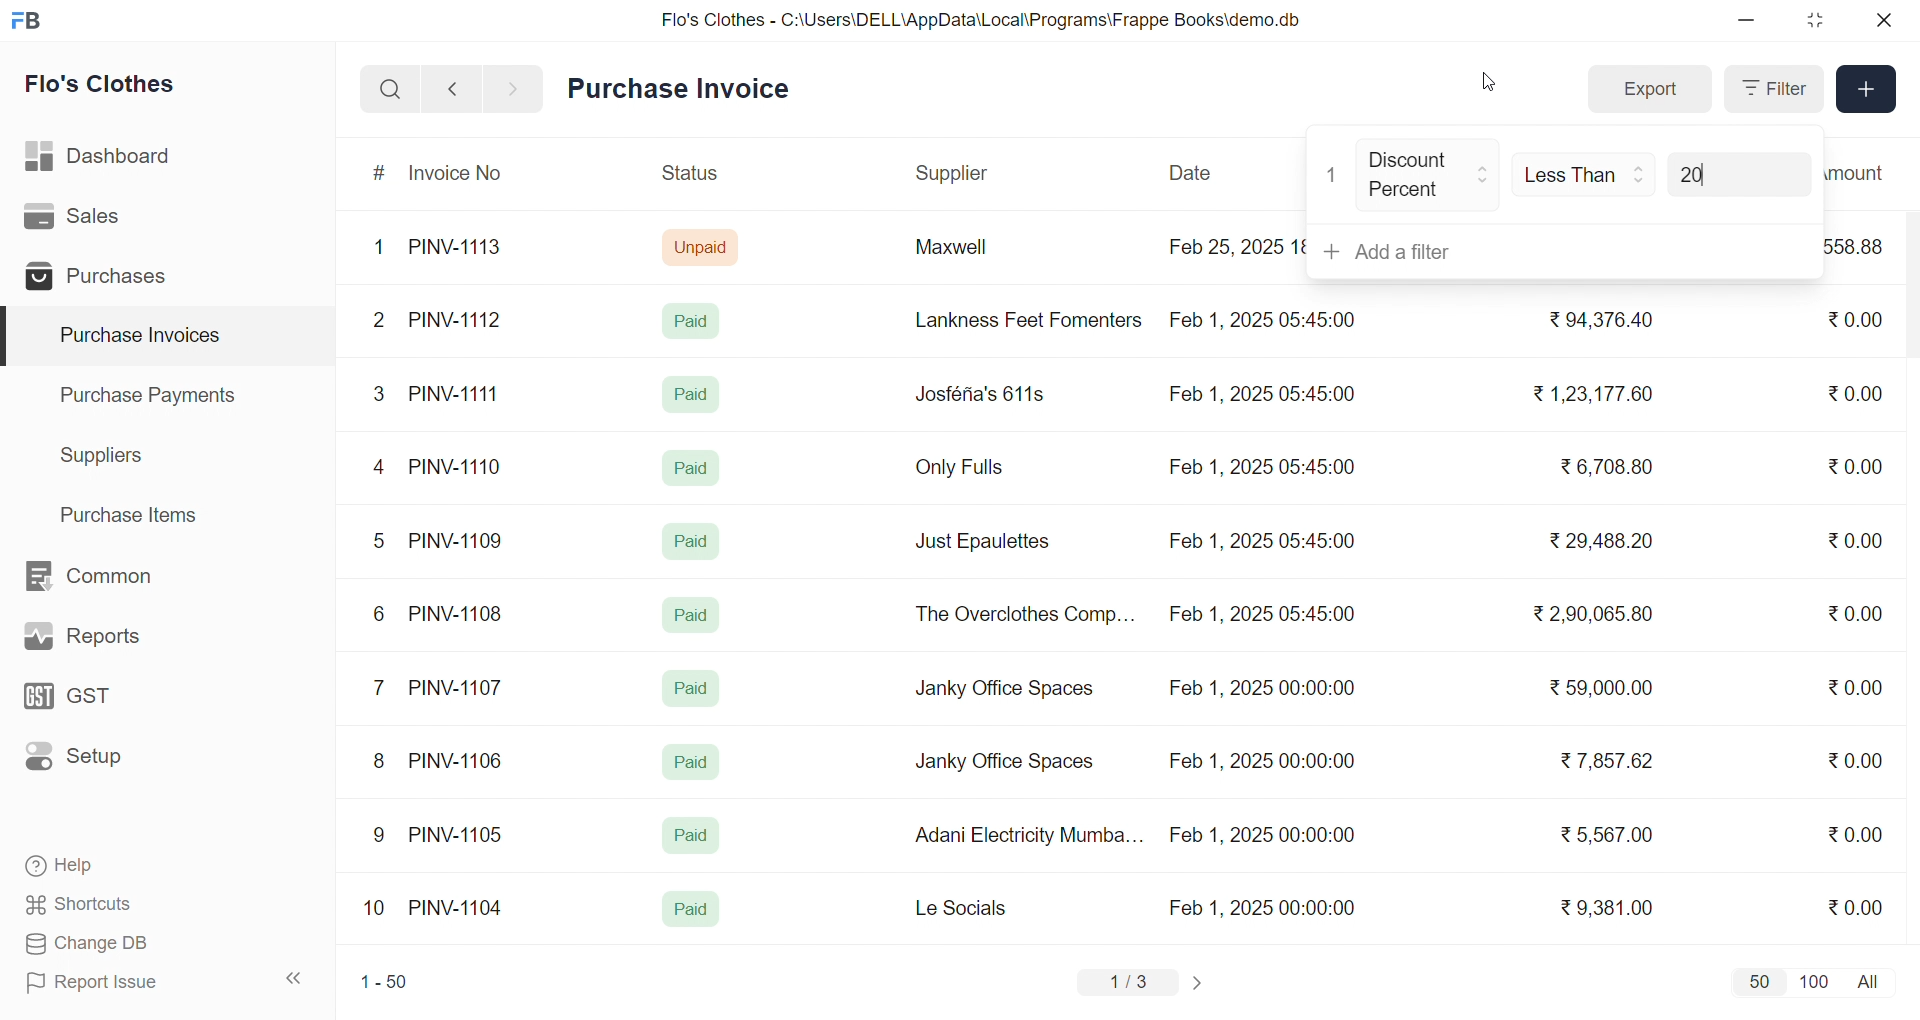 This screenshot has height=1020, width=1920. Describe the element at coordinates (1882, 20) in the screenshot. I see `close` at that location.